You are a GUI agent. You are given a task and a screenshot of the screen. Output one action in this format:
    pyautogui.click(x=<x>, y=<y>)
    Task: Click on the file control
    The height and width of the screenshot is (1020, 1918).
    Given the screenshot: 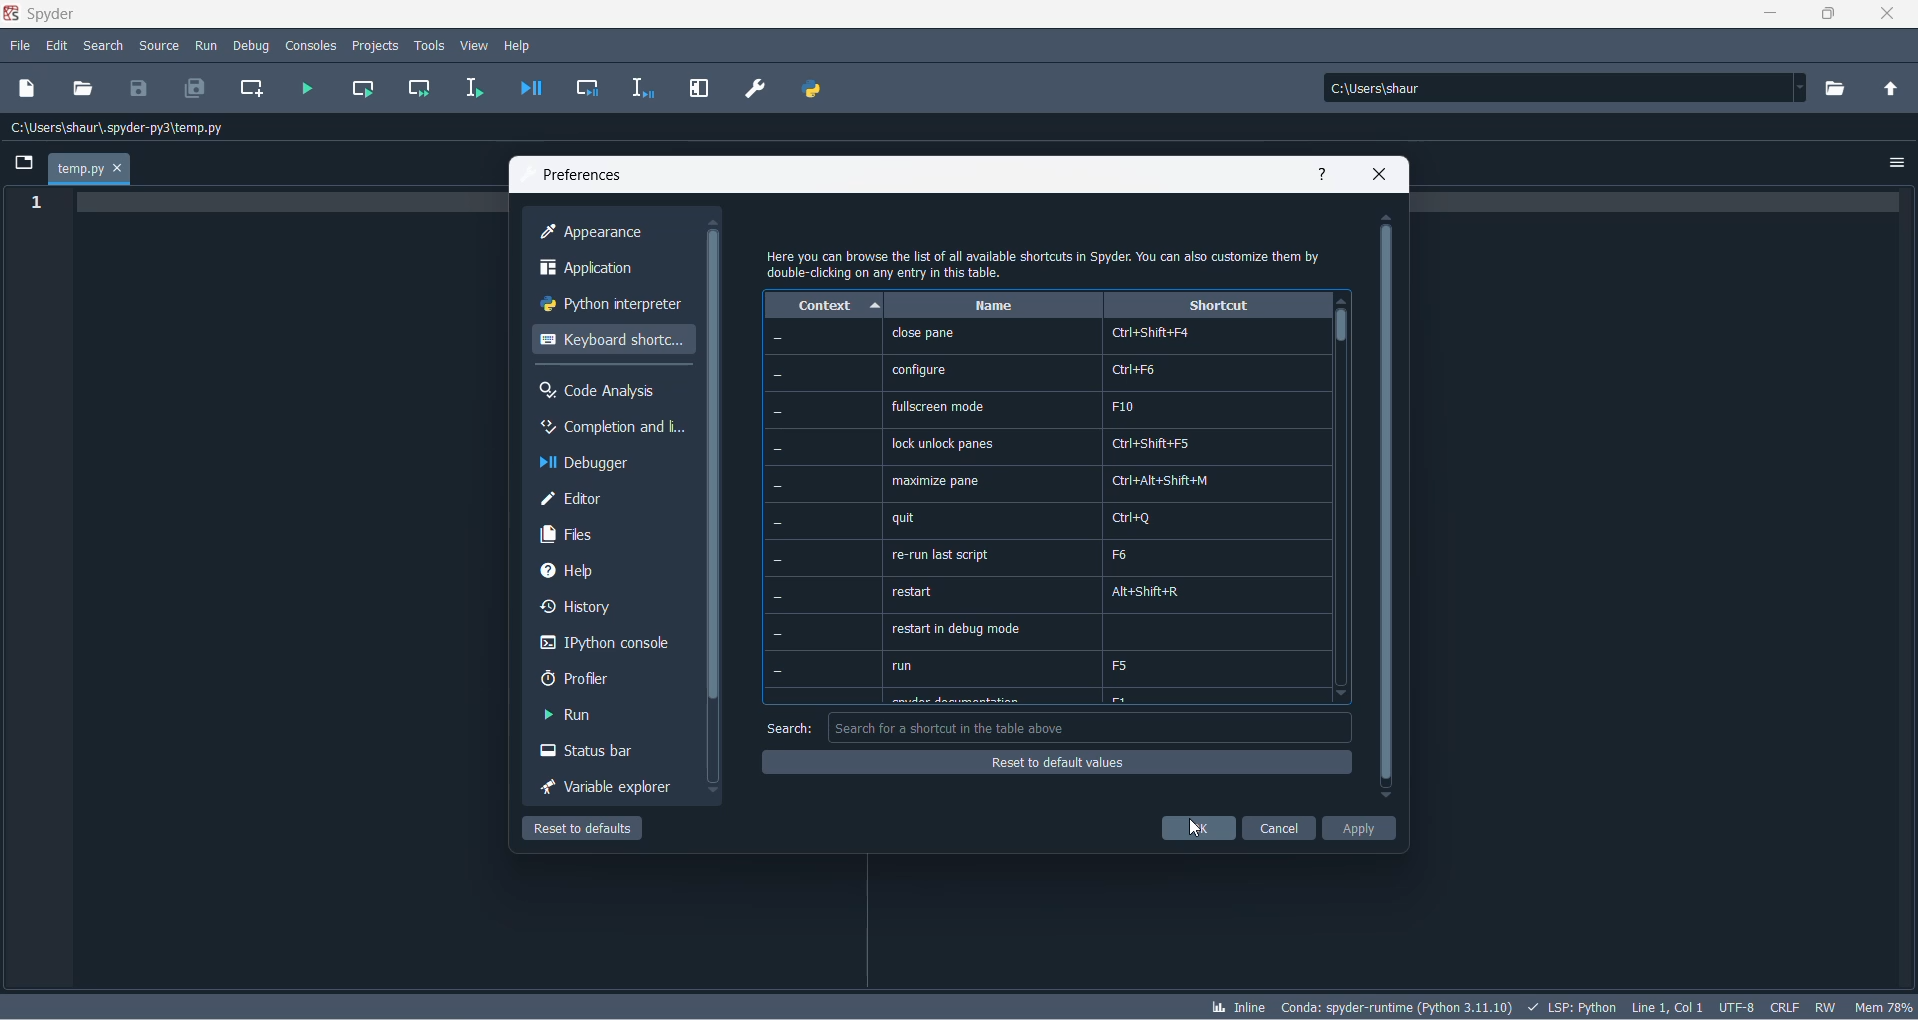 What is the action you would take?
    pyautogui.click(x=1830, y=1006)
    